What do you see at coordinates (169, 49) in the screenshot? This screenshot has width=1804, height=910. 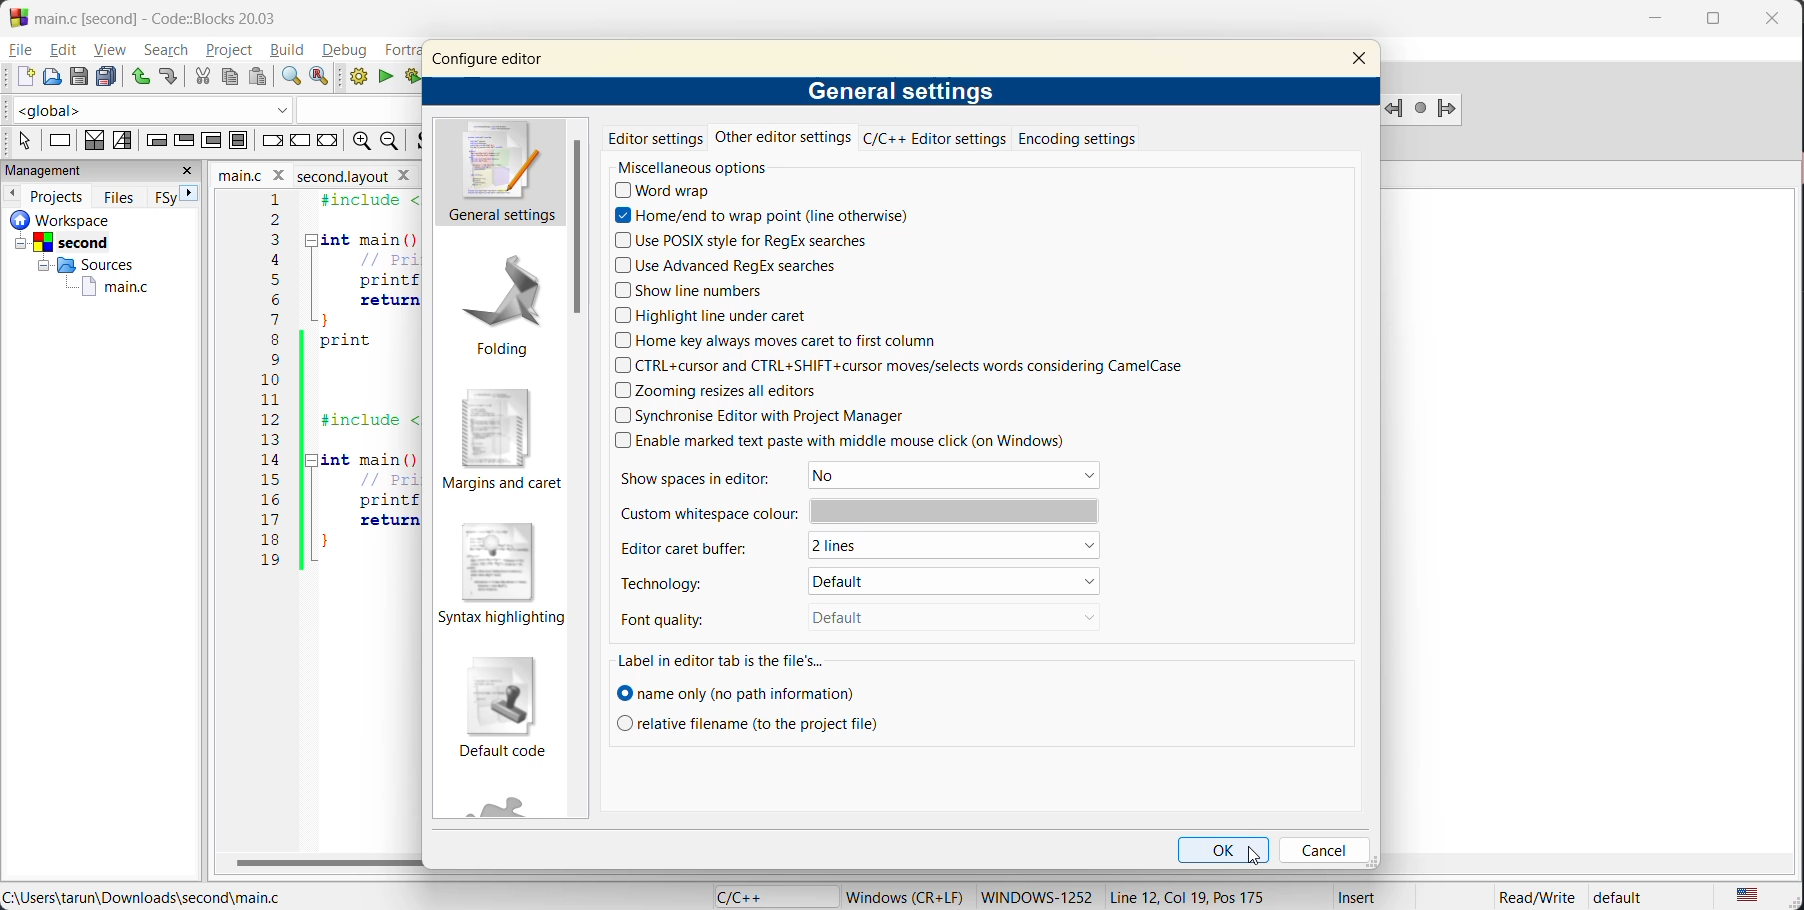 I see `search` at bounding box center [169, 49].